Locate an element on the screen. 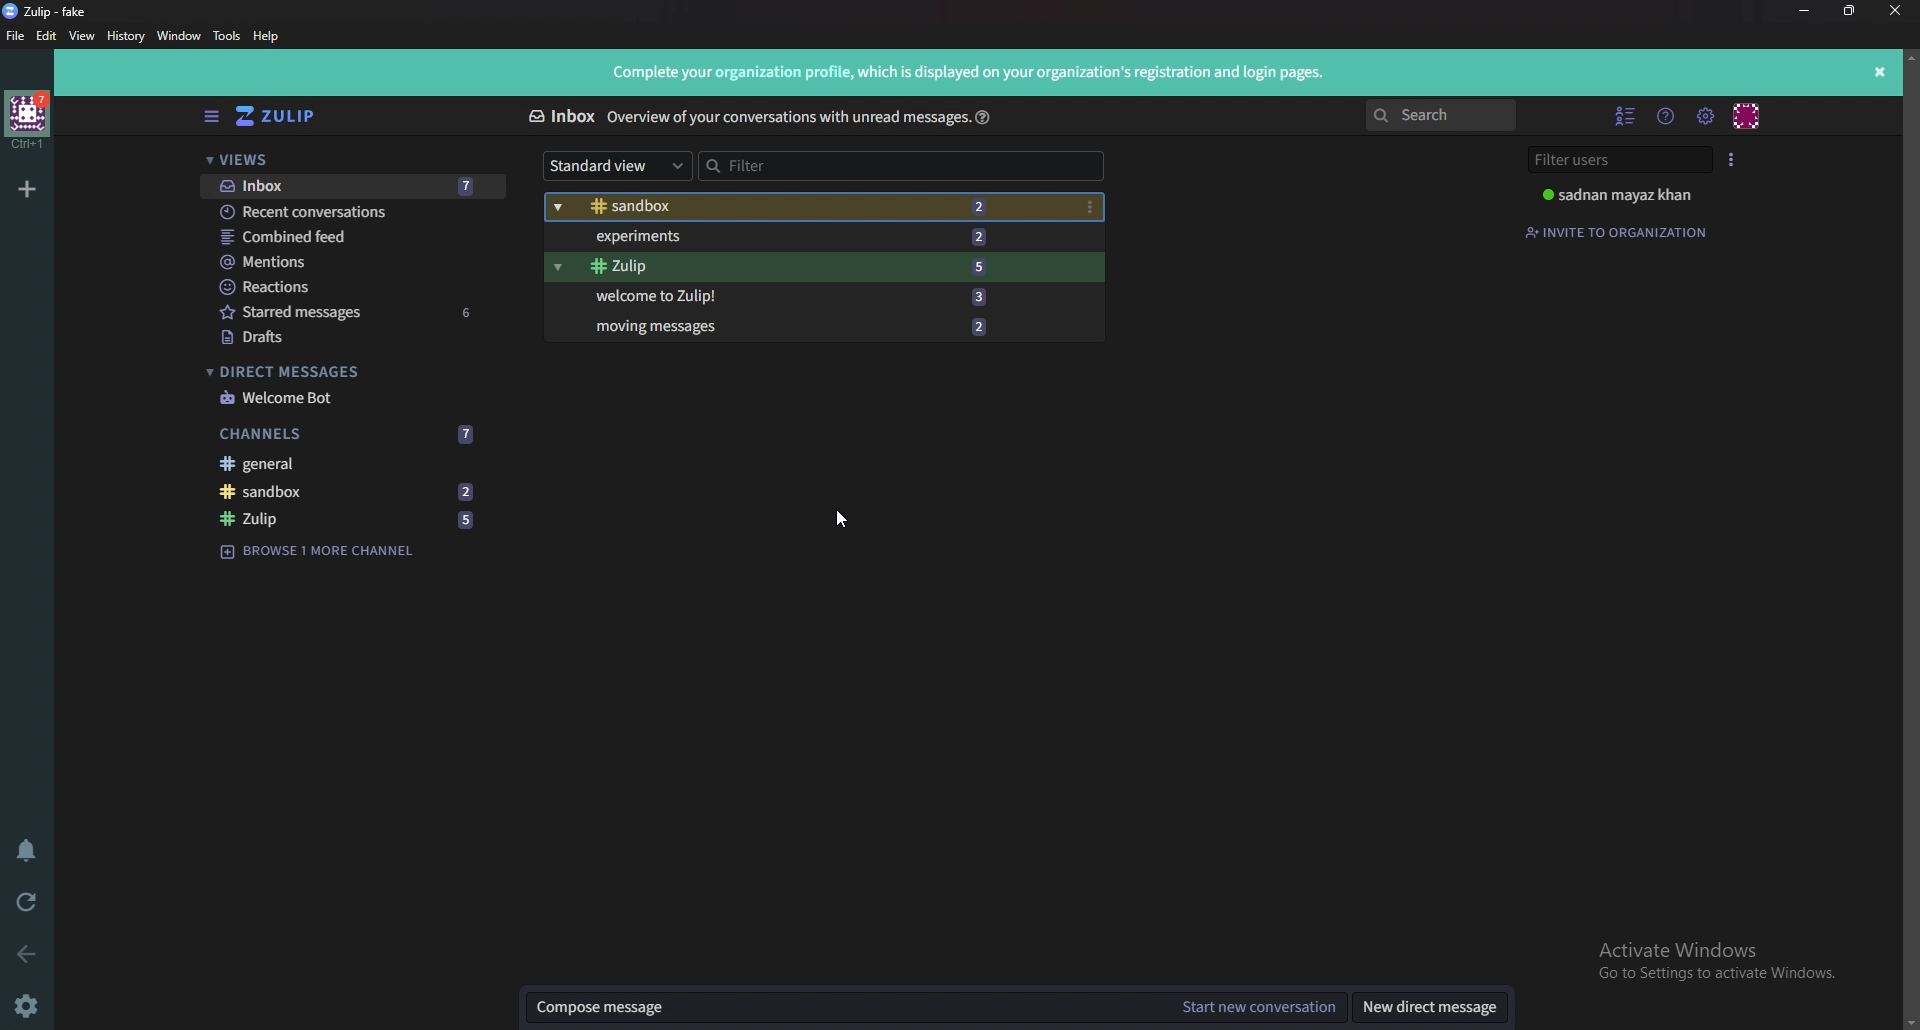 The image size is (1920, 1030). Complete your organization profile, which is displayed on your organization's registration and login pages. is located at coordinates (963, 75).